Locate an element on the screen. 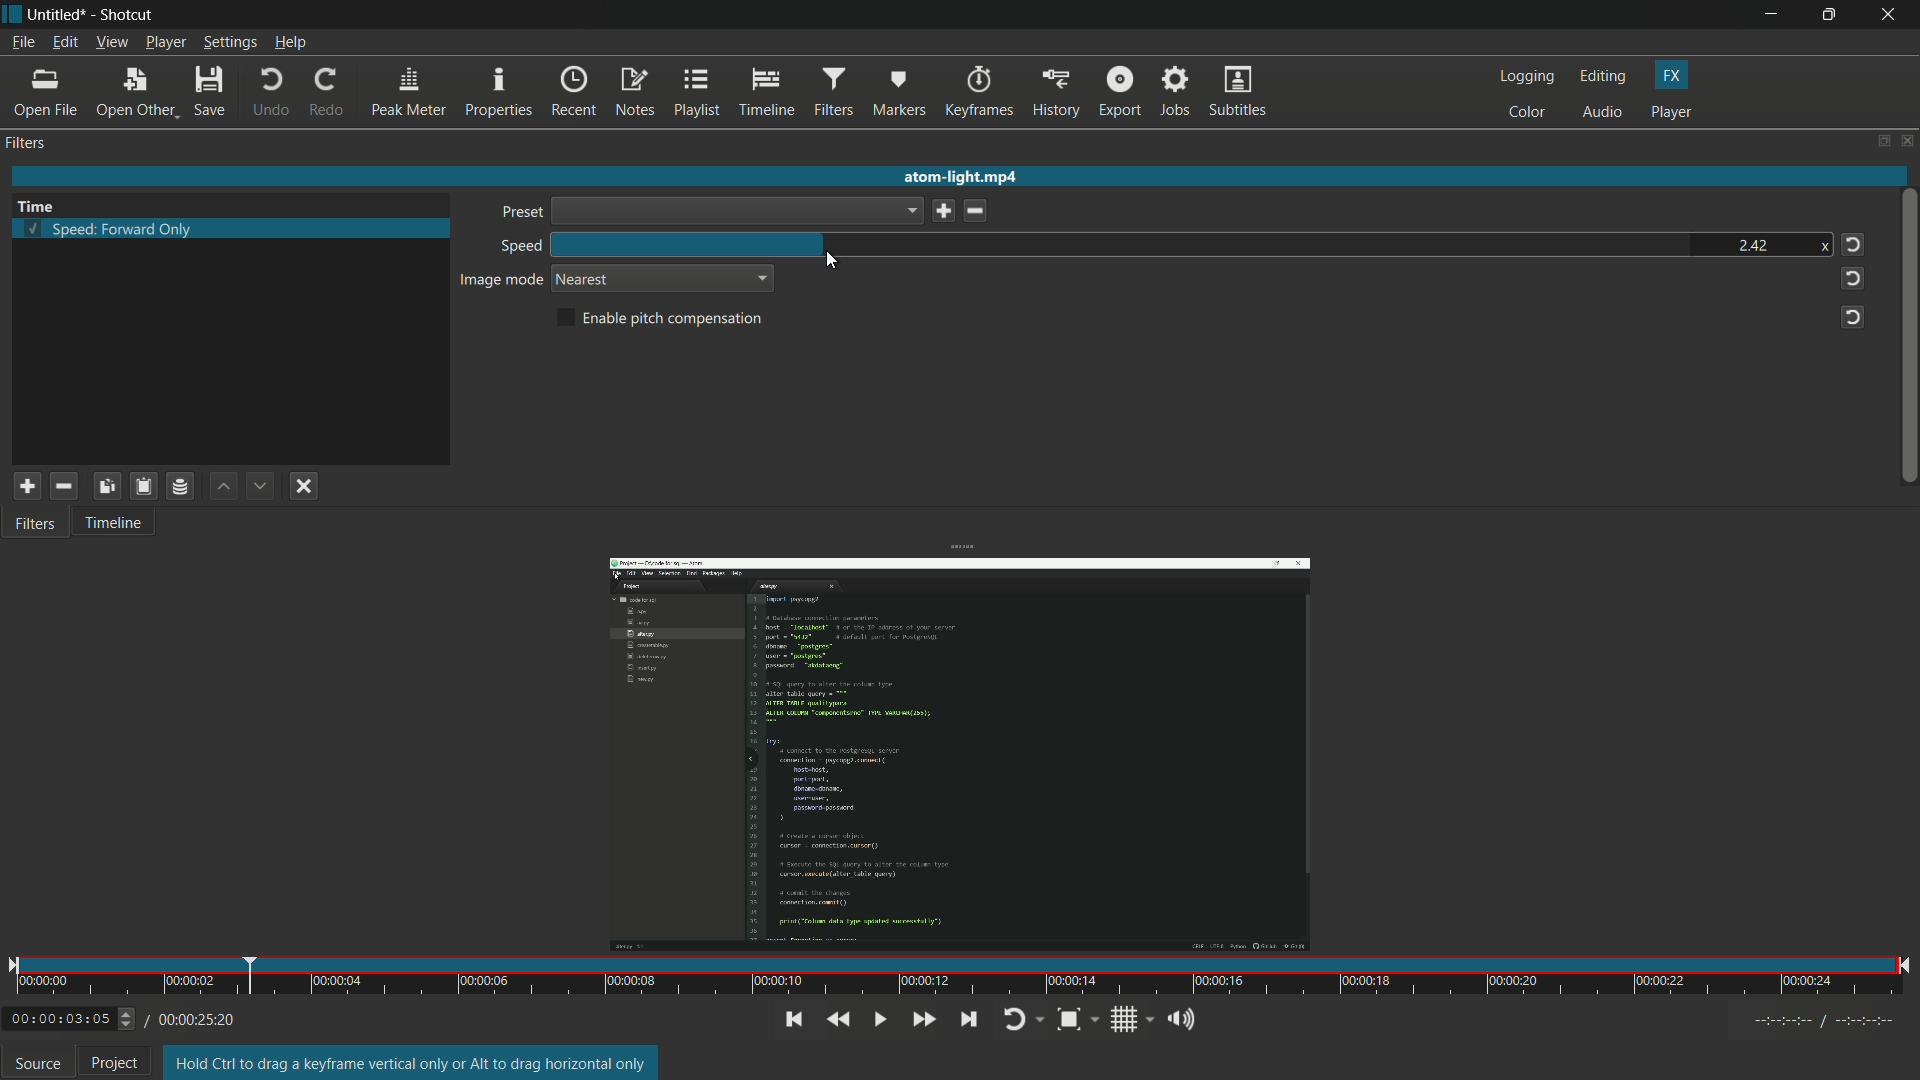  settings menu is located at coordinates (229, 43).